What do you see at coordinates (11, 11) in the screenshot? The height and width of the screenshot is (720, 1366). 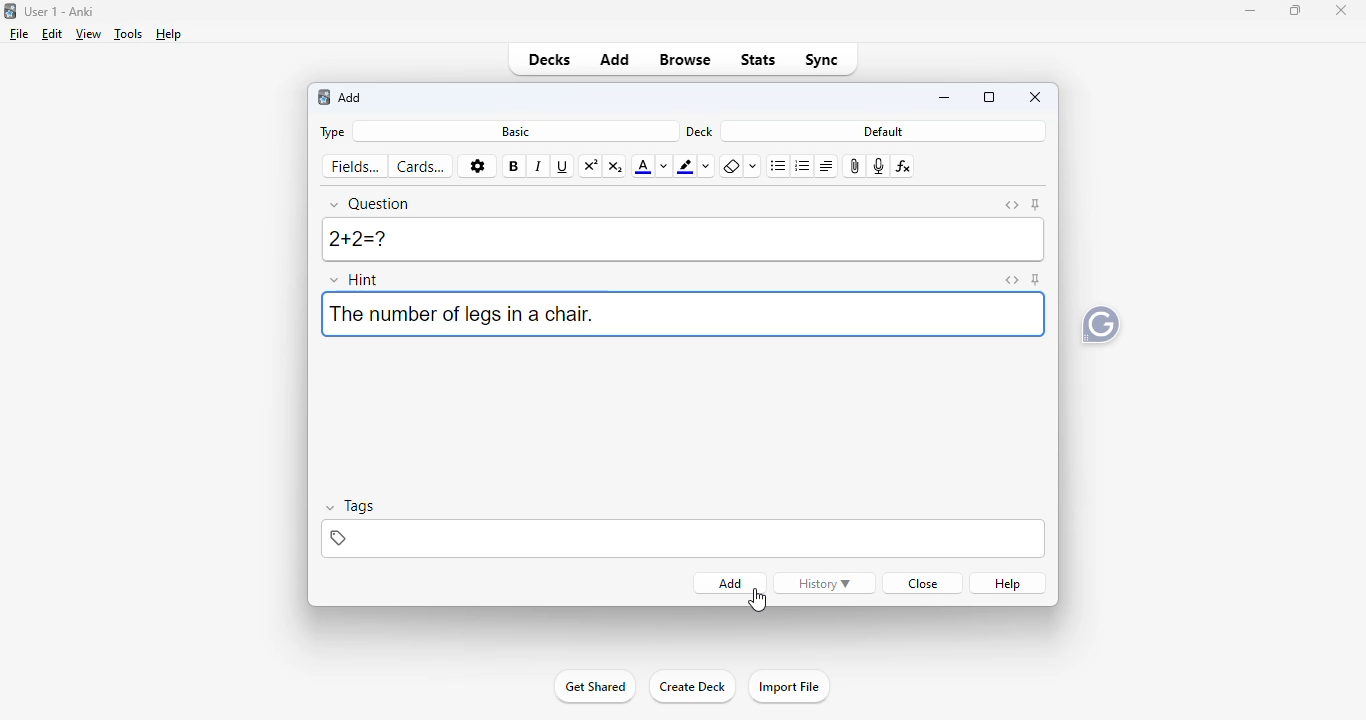 I see `logo` at bounding box center [11, 11].